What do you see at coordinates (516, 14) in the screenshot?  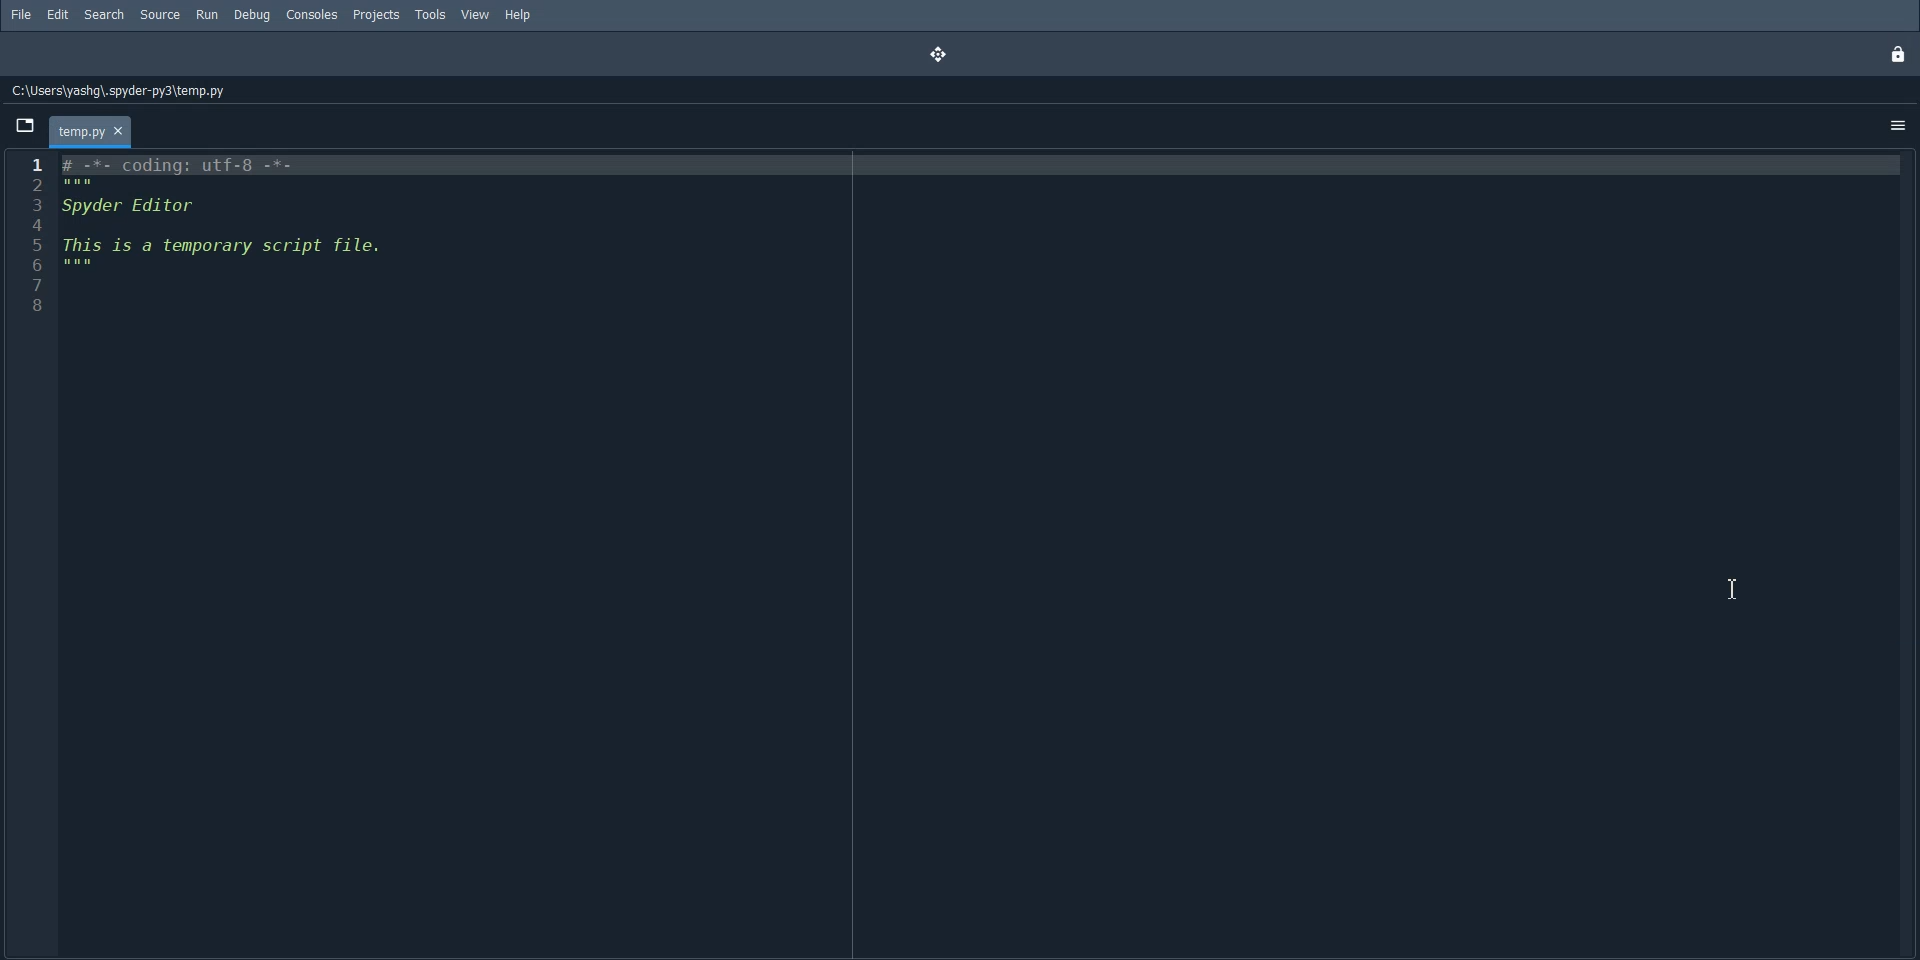 I see `Help` at bounding box center [516, 14].